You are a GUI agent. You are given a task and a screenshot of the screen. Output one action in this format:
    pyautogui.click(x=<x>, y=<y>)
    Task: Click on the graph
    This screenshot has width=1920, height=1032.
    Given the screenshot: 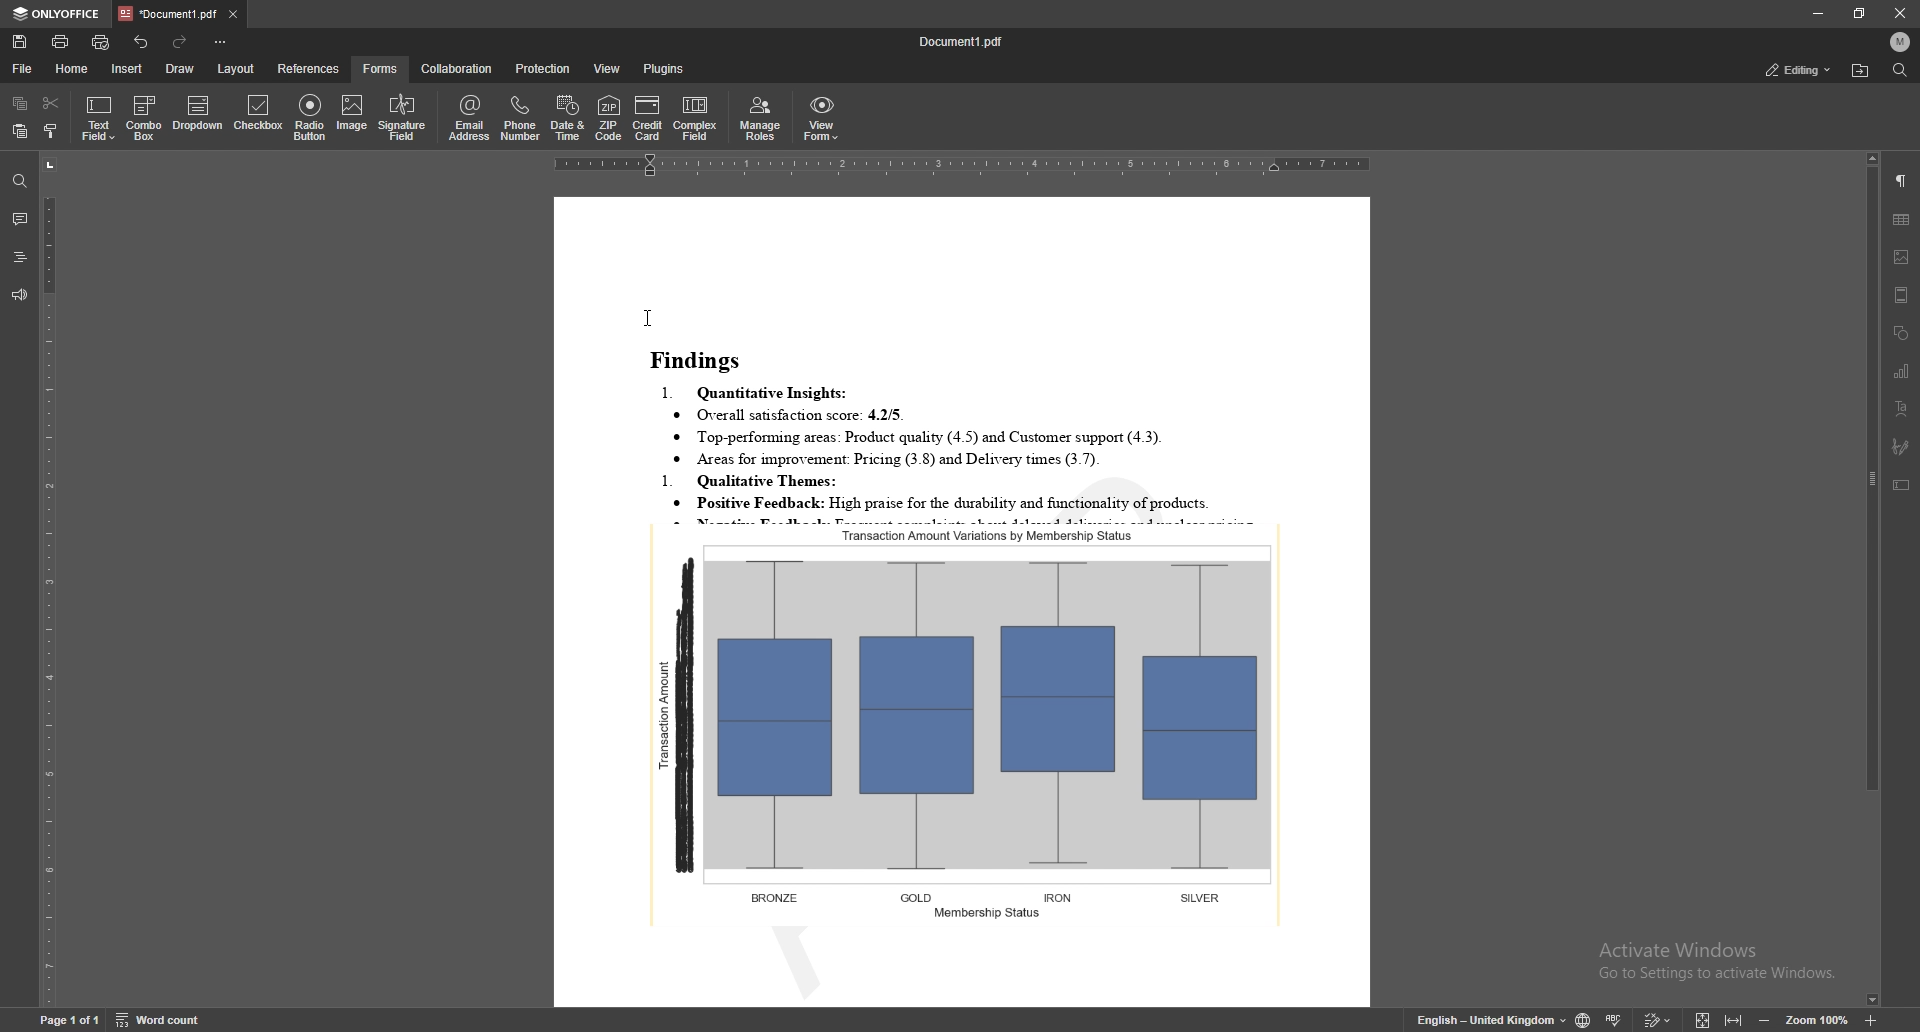 What is the action you would take?
    pyautogui.click(x=970, y=723)
    